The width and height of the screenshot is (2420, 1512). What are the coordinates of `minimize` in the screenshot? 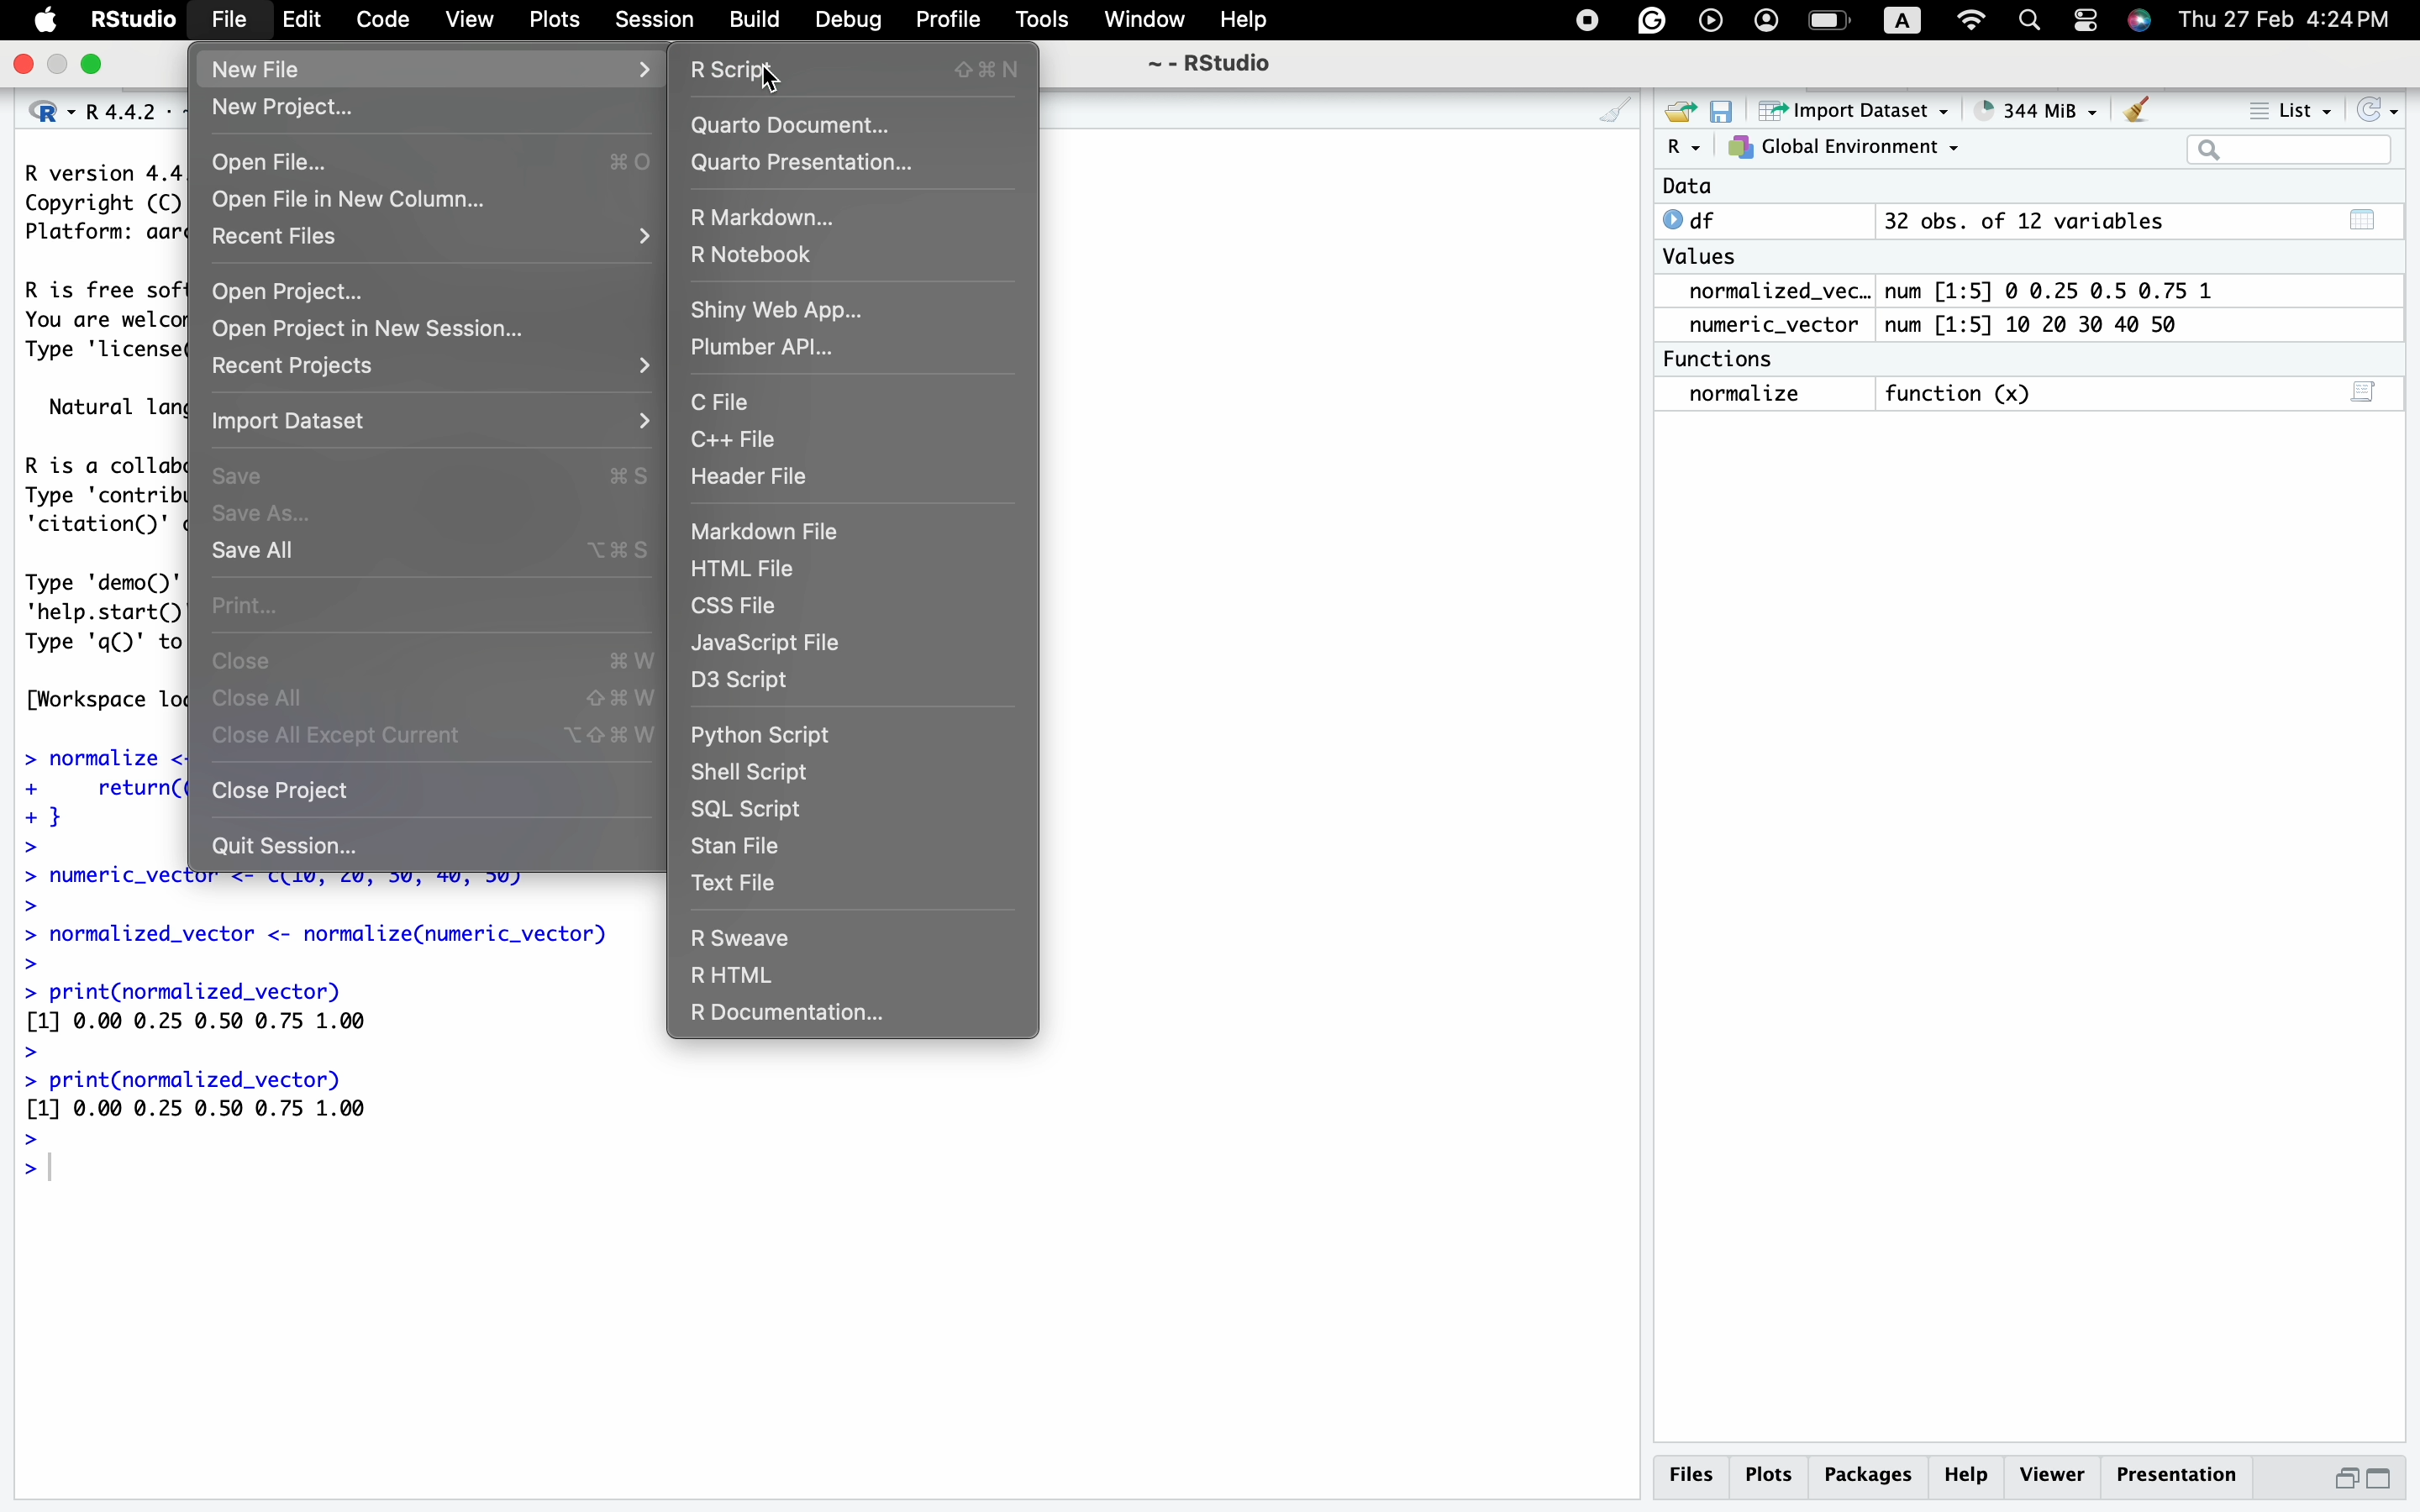 It's located at (2345, 1481).